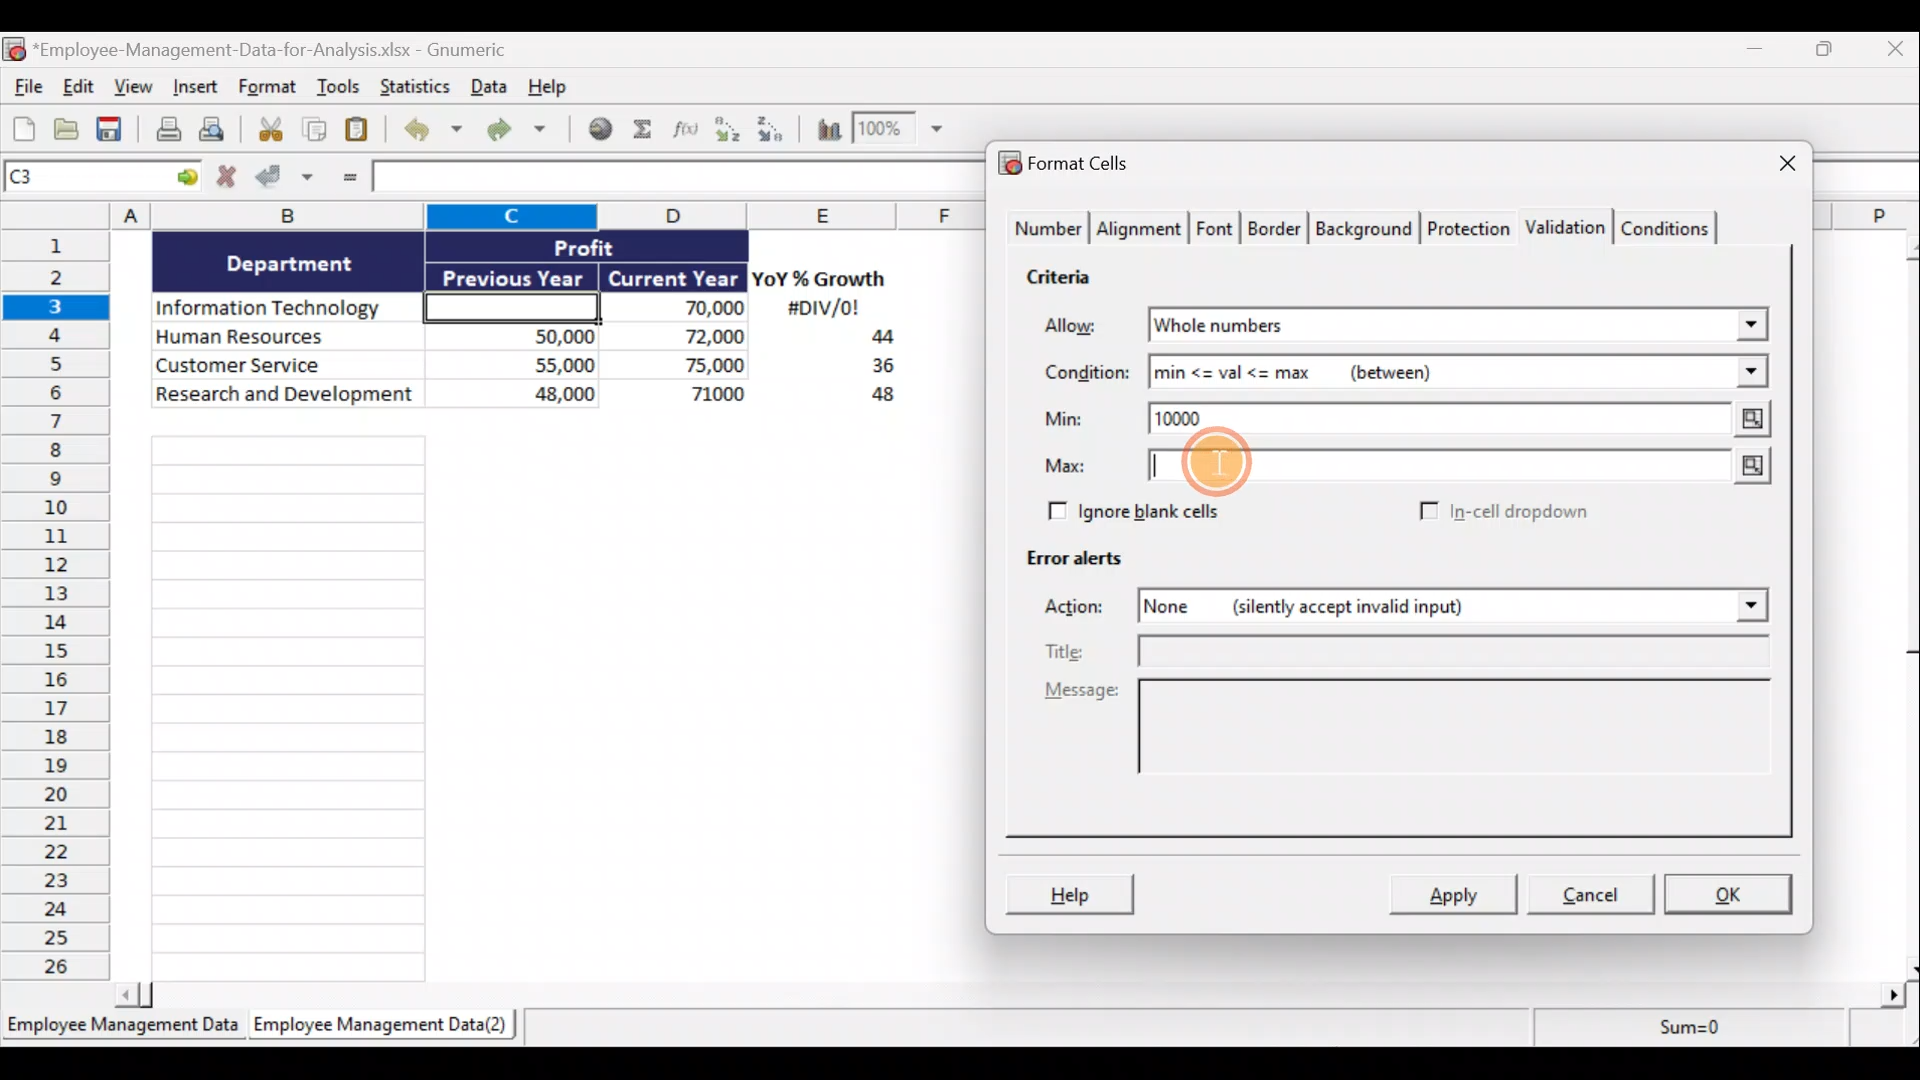  I want to click on Max:, so click(1066, 469).